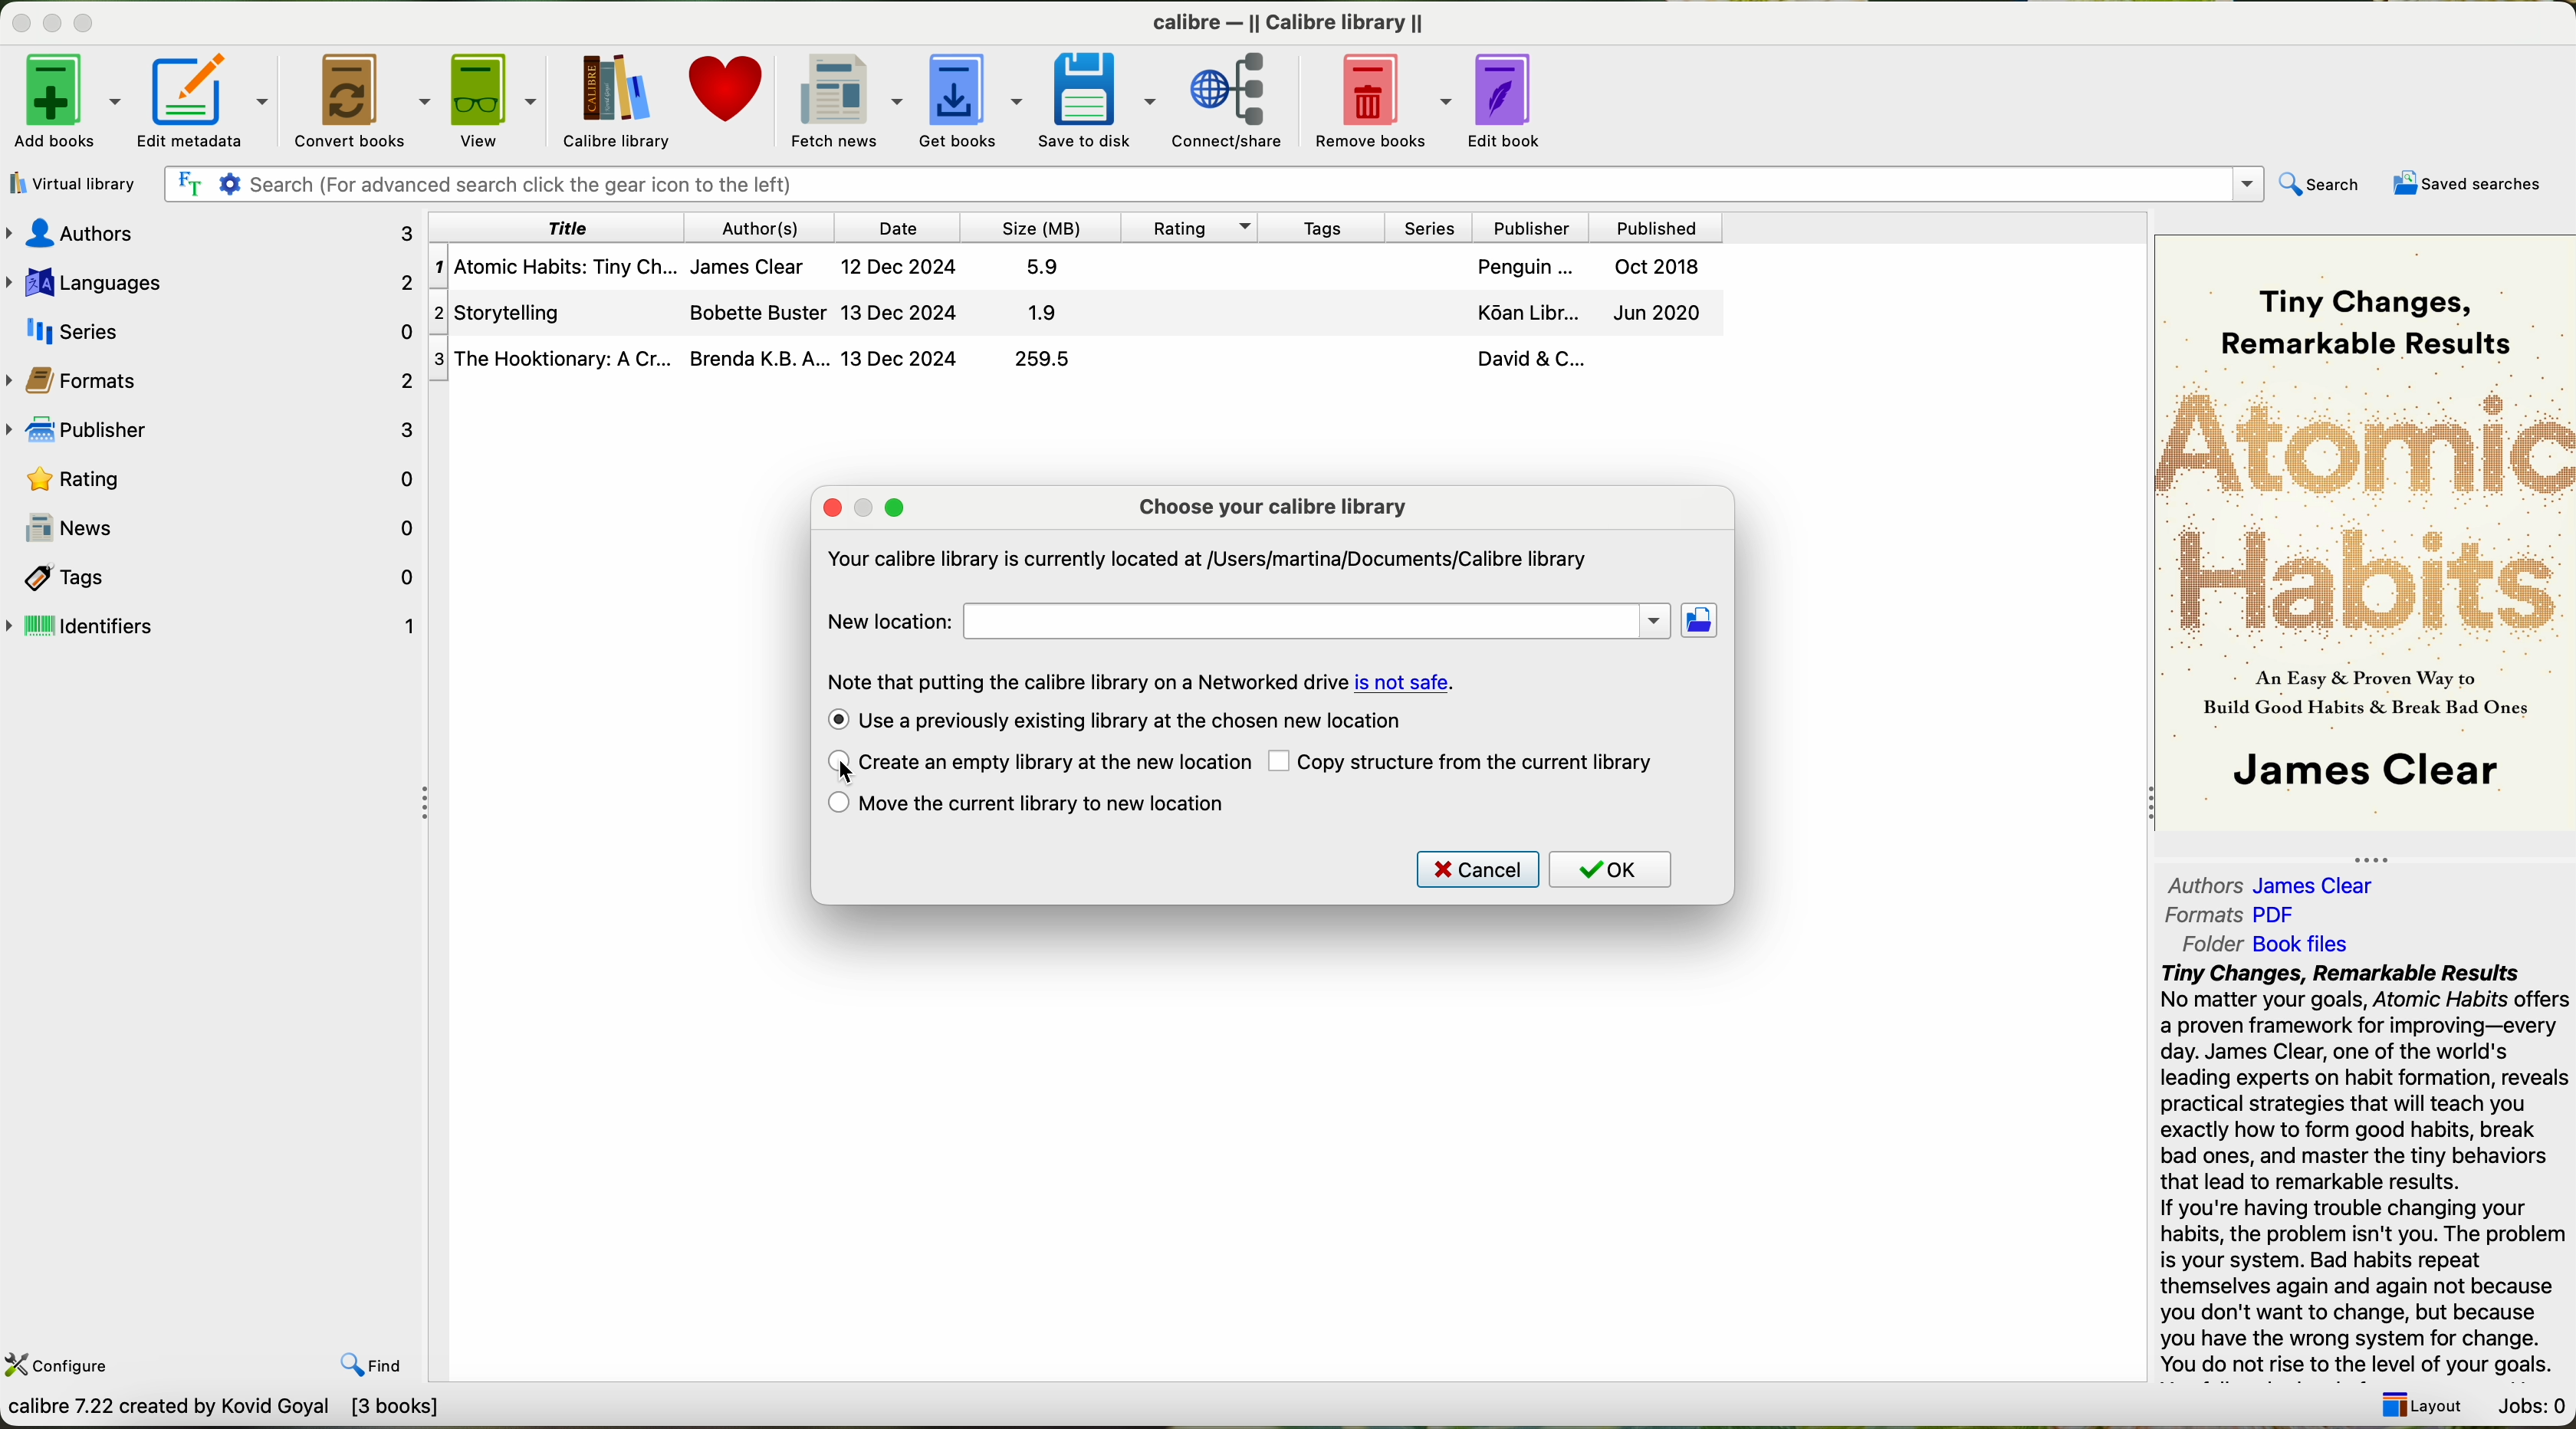 This screenshot has height=1429, width=2576. Describe the element at coordinates (1294, 21) in the screenshot. I see `calibre — || Calibre library ||` at that location.